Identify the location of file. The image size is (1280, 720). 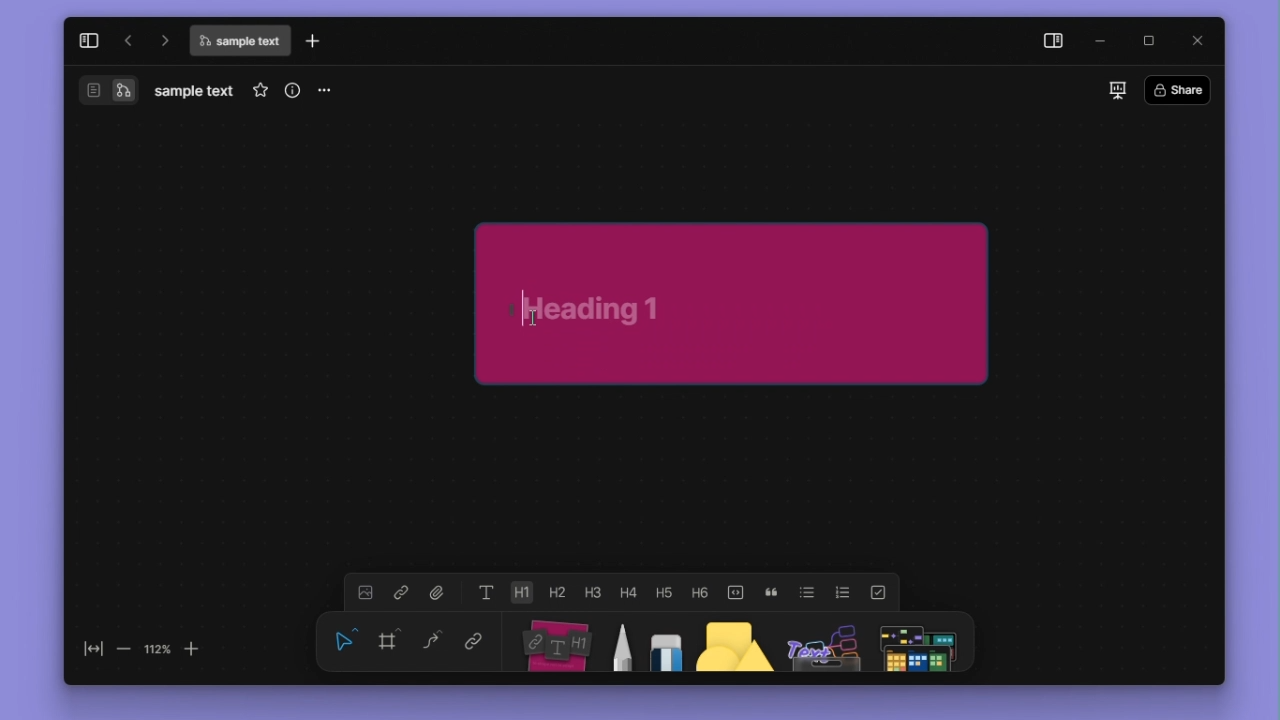
(438, 592).